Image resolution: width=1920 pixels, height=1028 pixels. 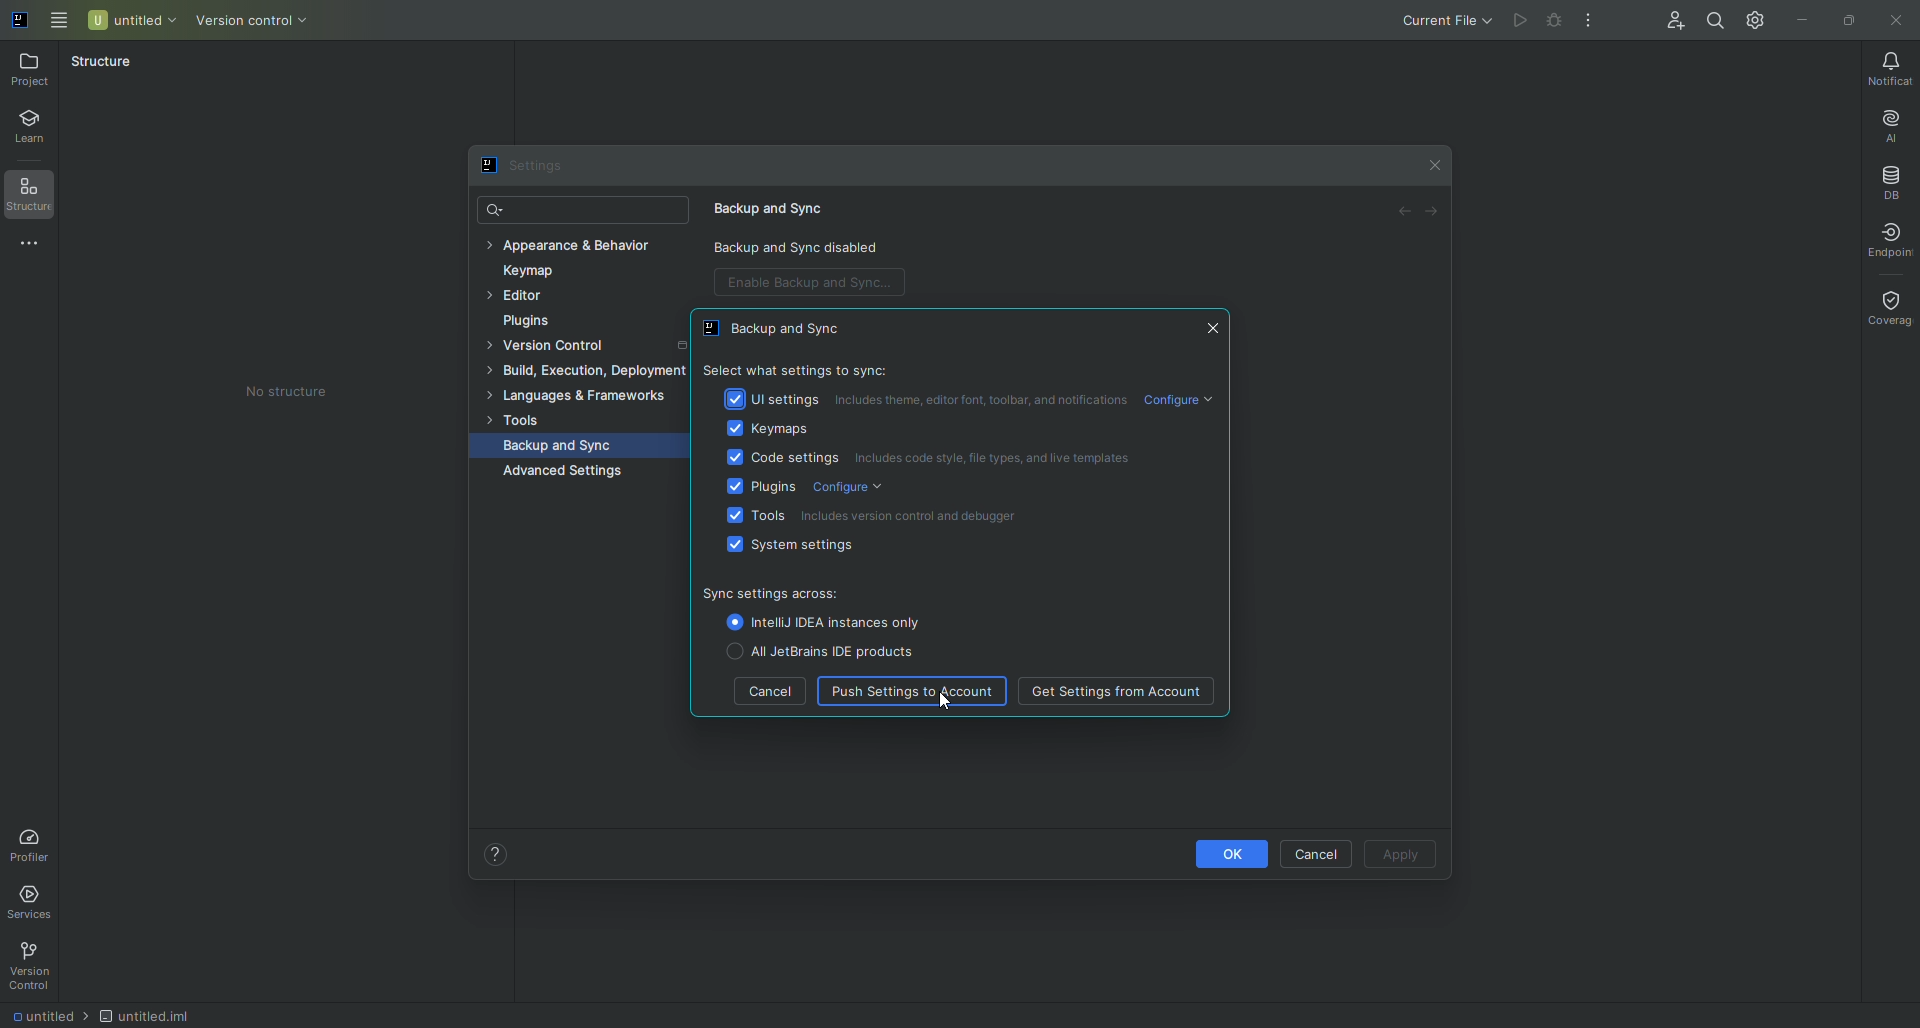 What do you see at coordinates (1883, 68) in the screenshot?
I see `Notifications` at bounding box center [1883, 68].